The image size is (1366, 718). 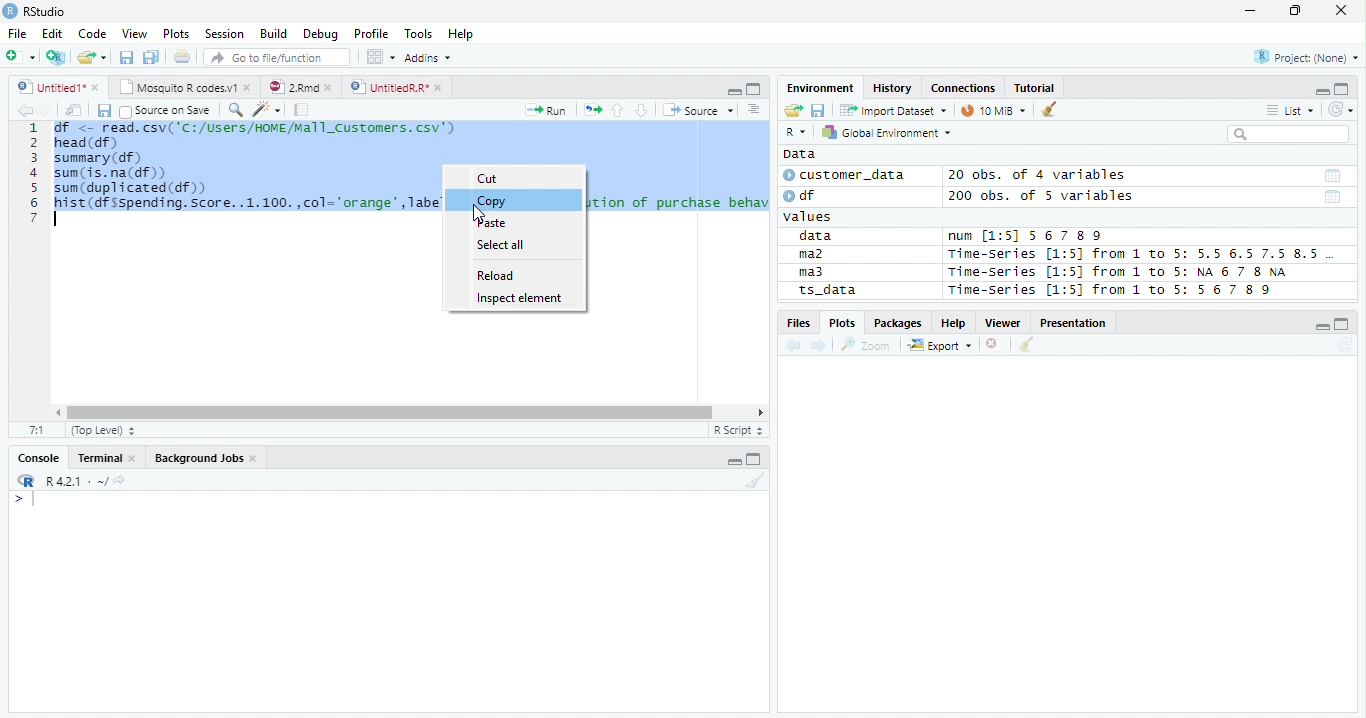 I want to click on Clean, so click(x=1027, y=344).